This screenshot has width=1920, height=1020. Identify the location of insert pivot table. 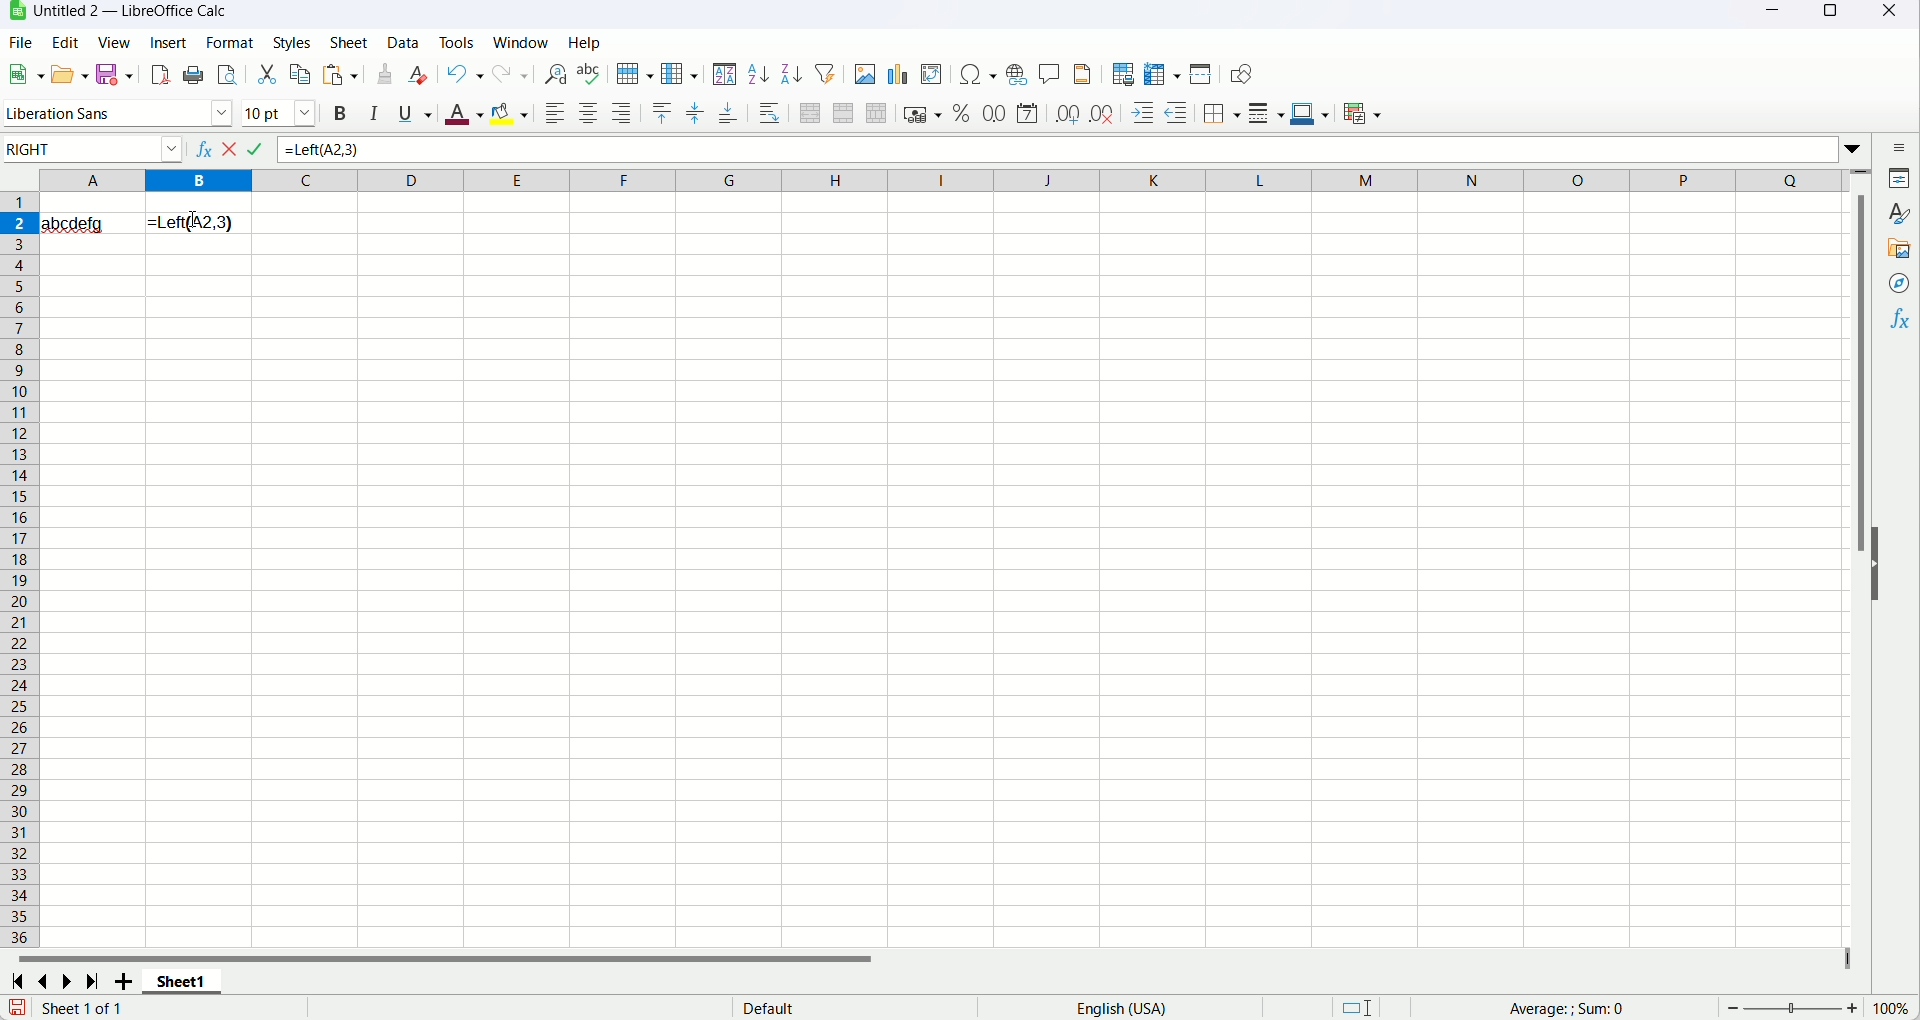
(929, 74).